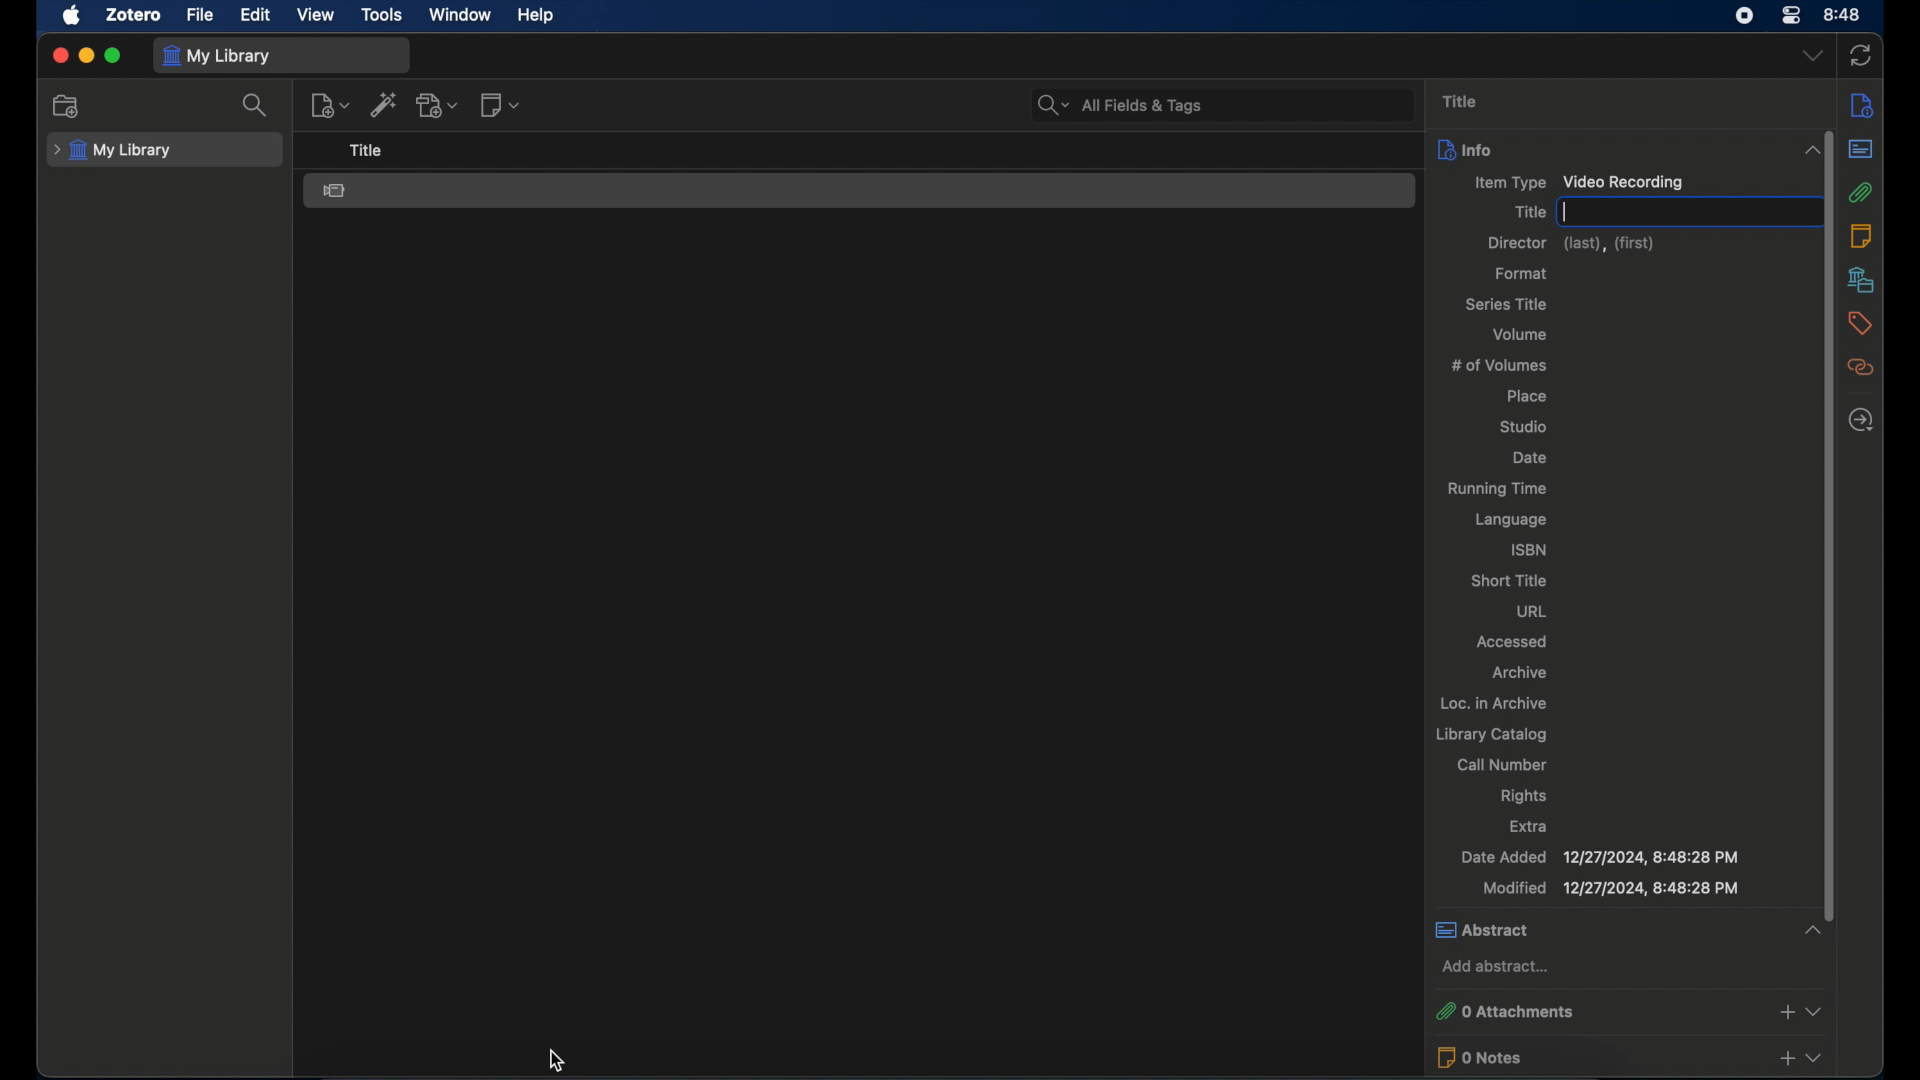  I want to click on add abstract, so click(1495, 966).